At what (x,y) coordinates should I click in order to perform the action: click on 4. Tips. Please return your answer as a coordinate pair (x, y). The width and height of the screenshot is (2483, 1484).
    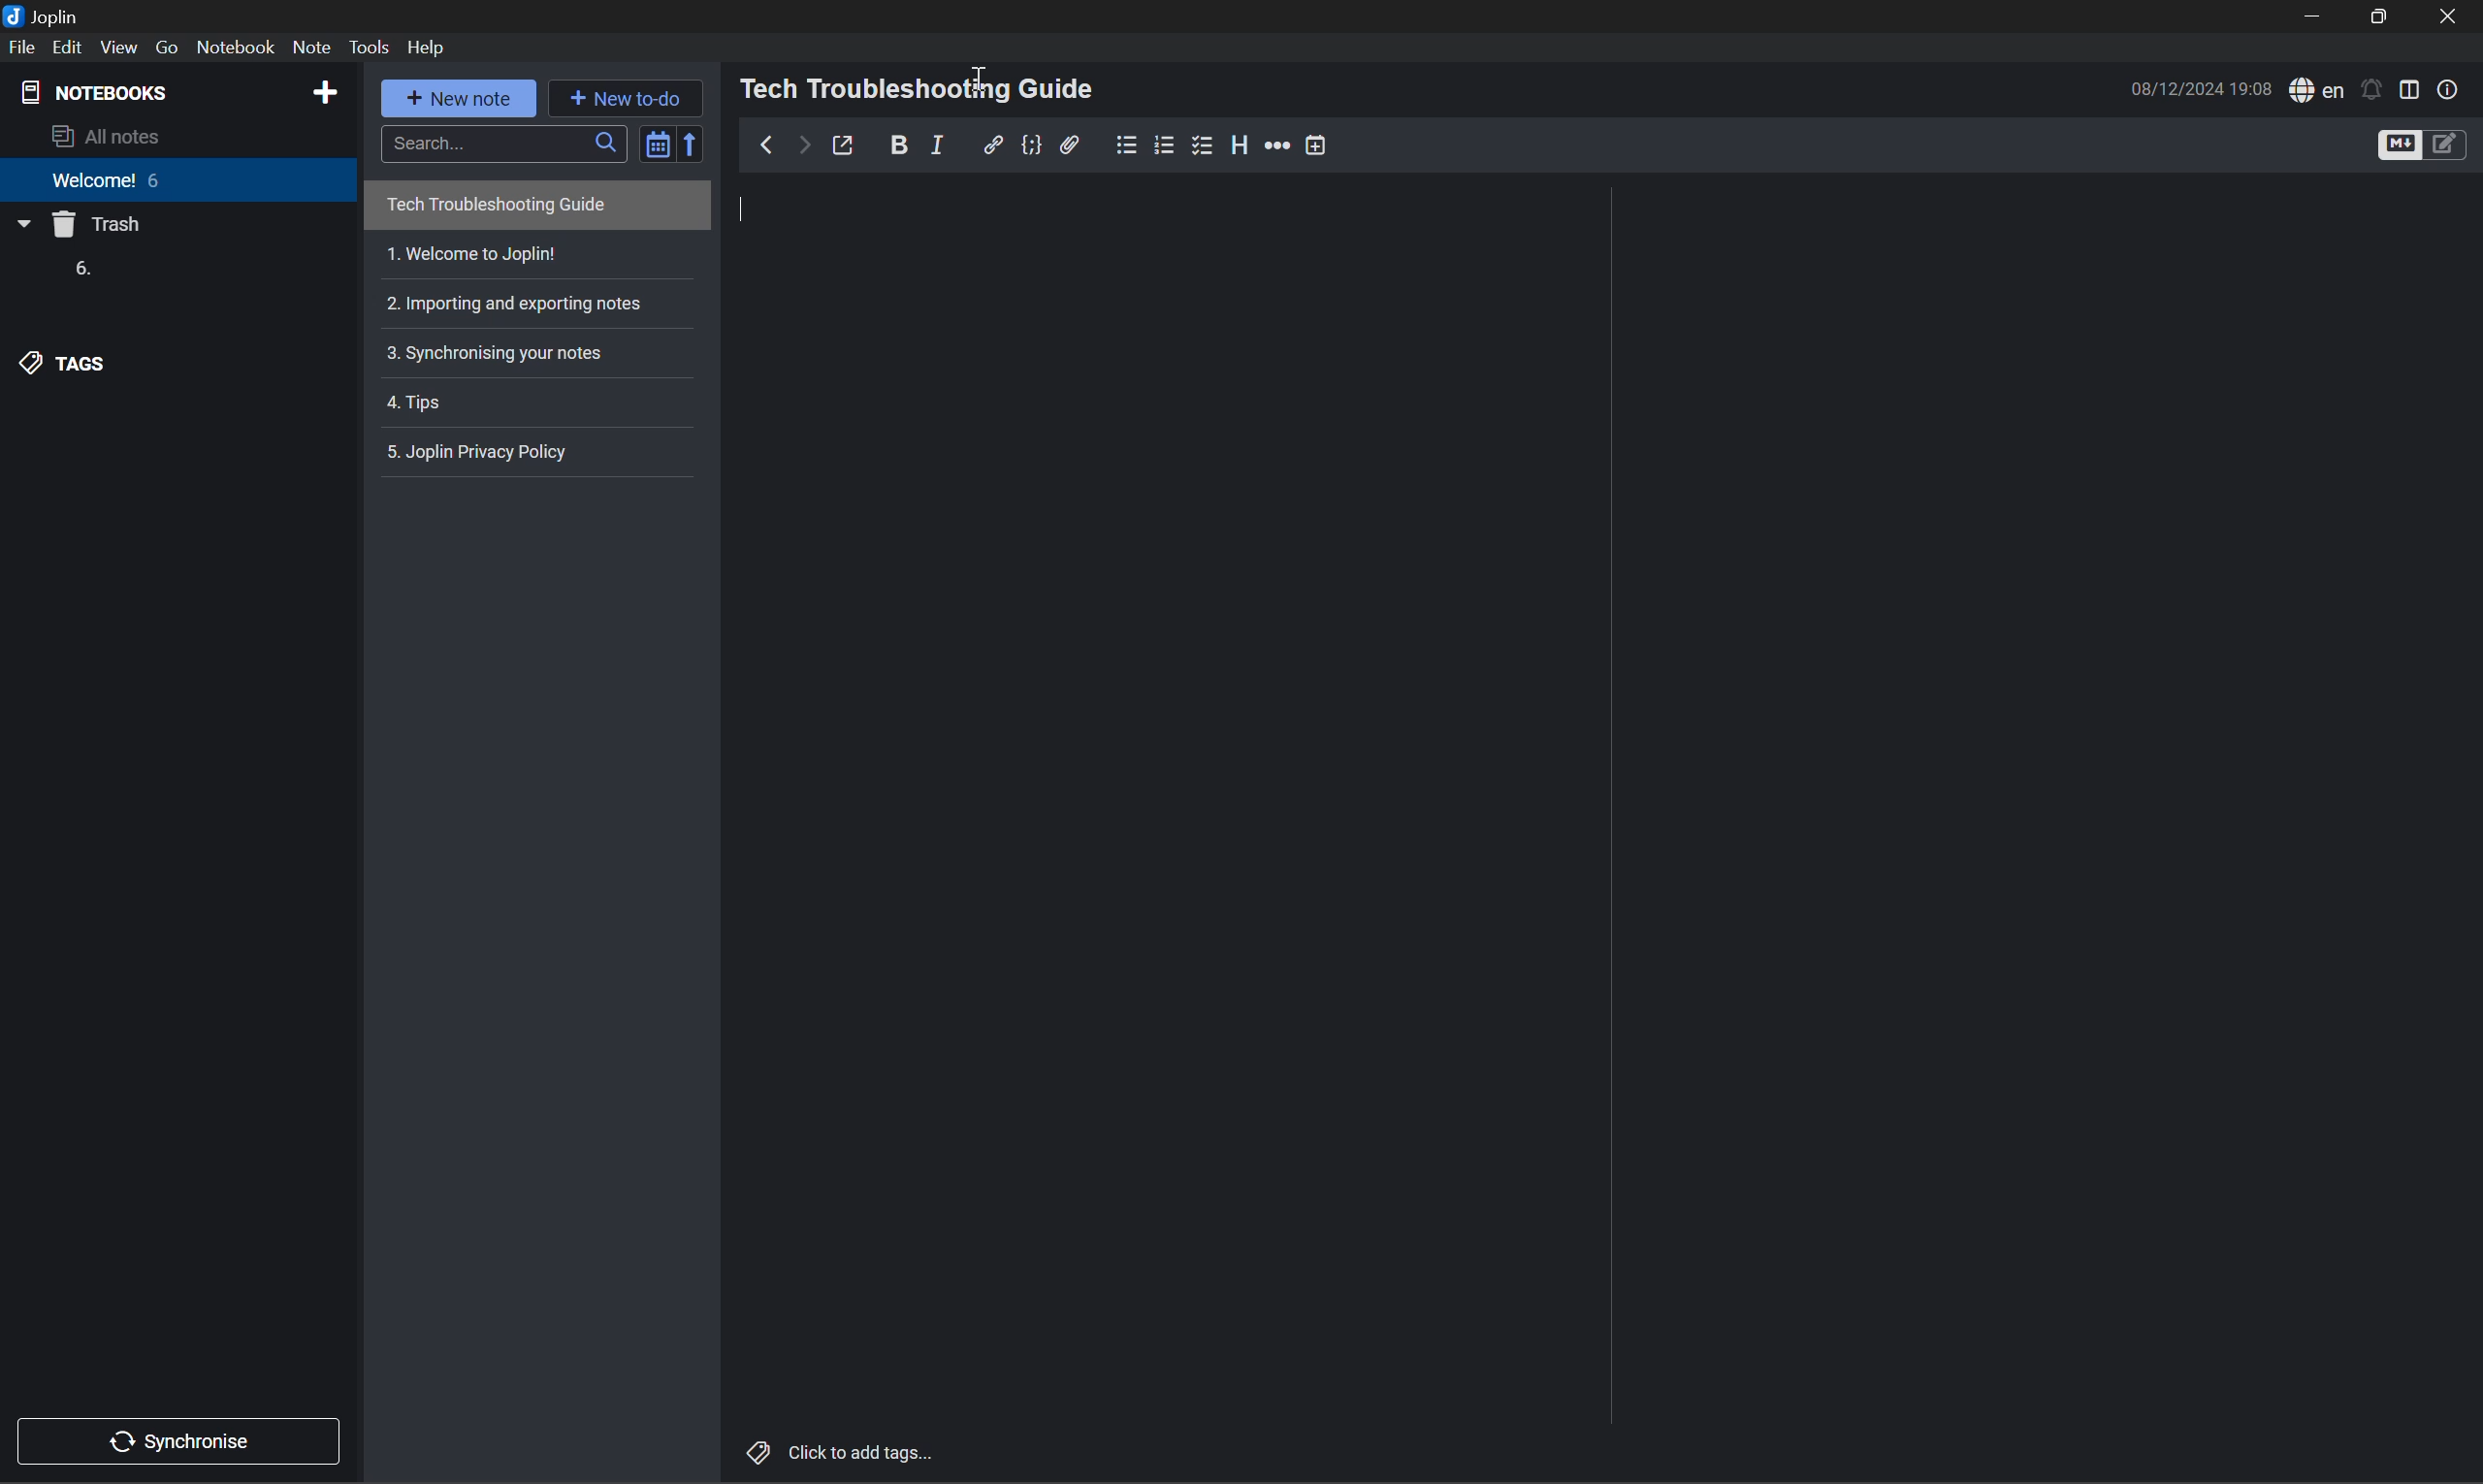
    Looking at the image, I should click on (422, 405).